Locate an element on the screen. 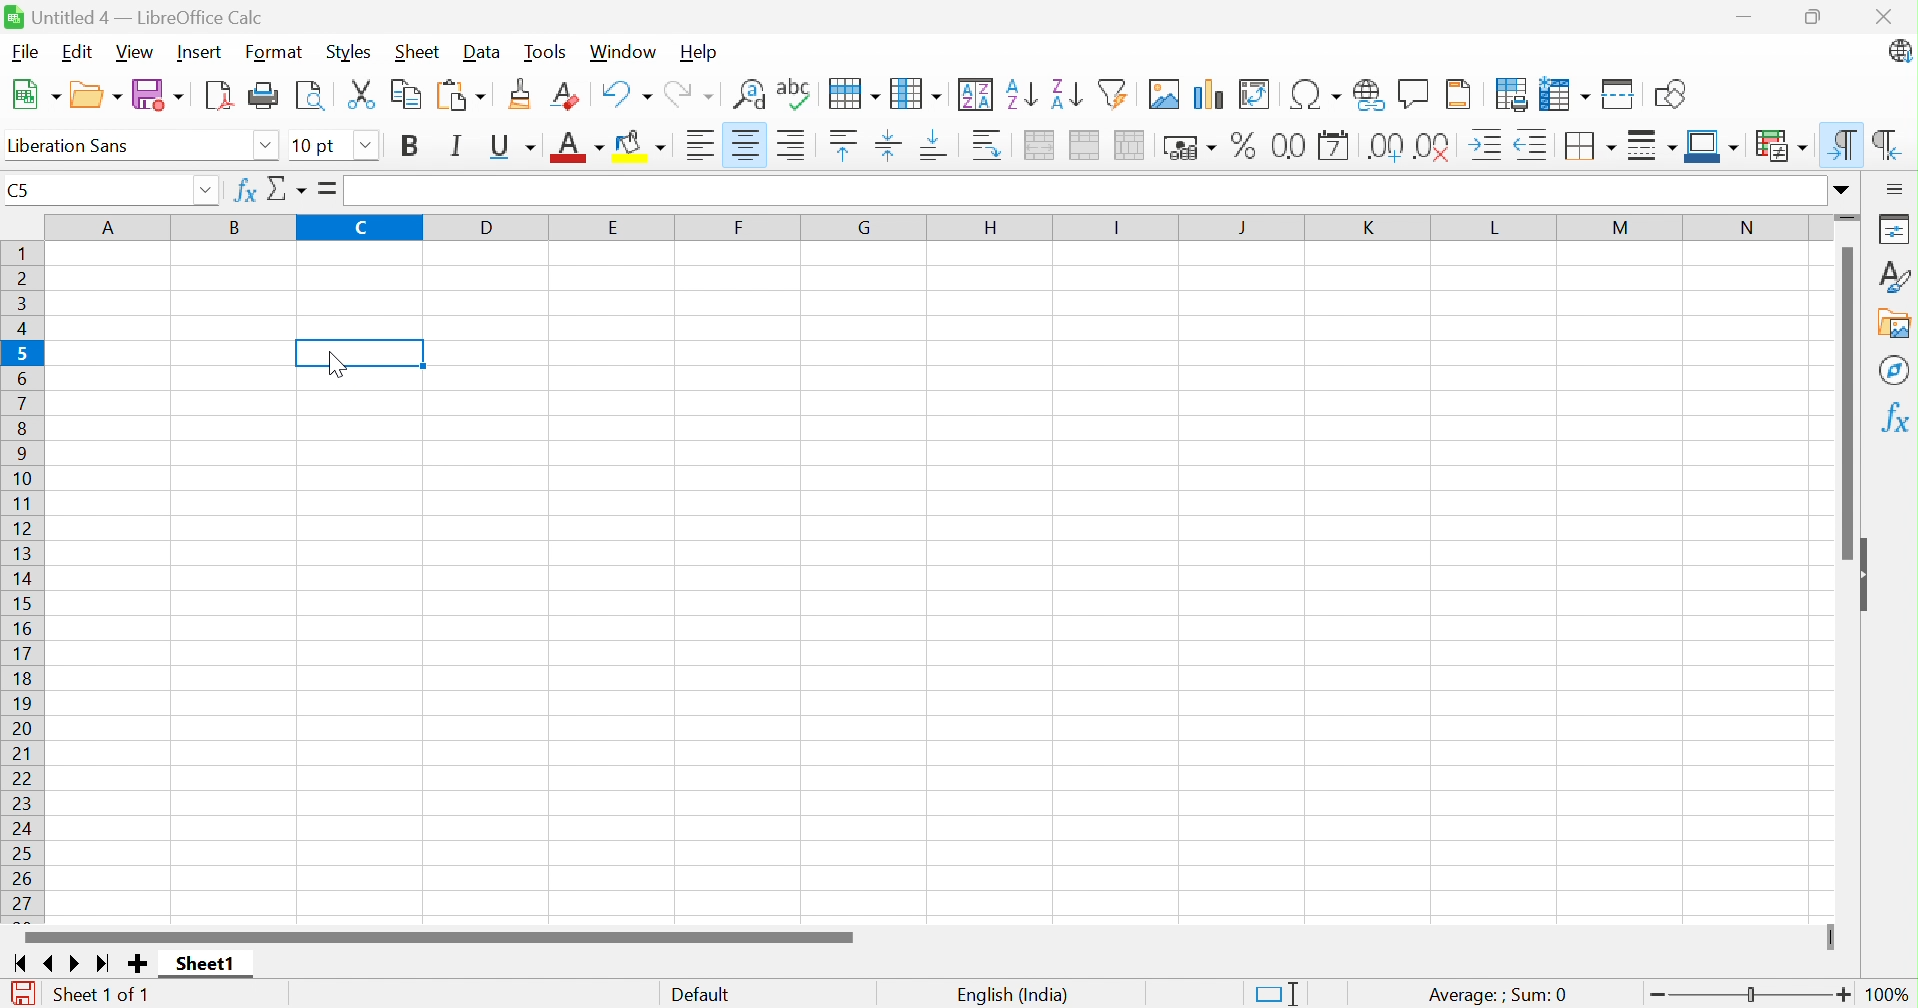  Functions is located at coordinates (1892, 418).